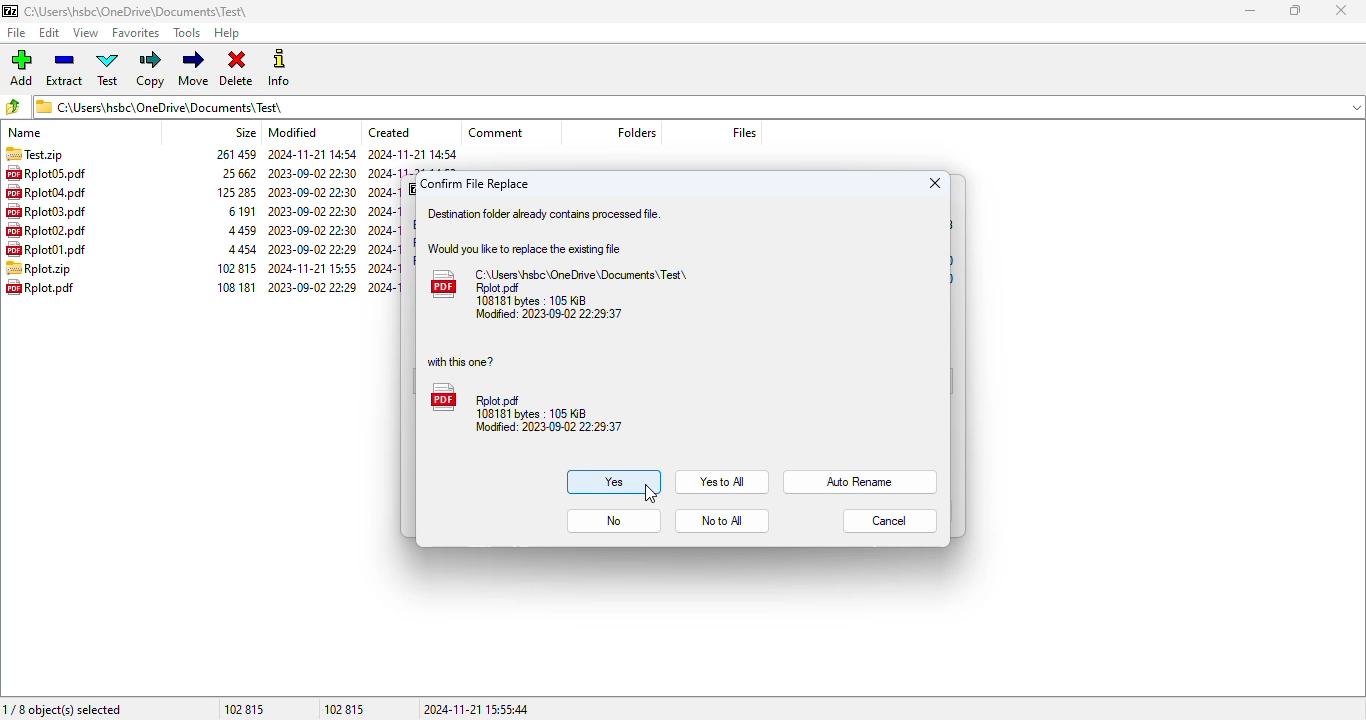  Describe the element at coordinates (745, 132) in the screenshot. I see `files` at that location.